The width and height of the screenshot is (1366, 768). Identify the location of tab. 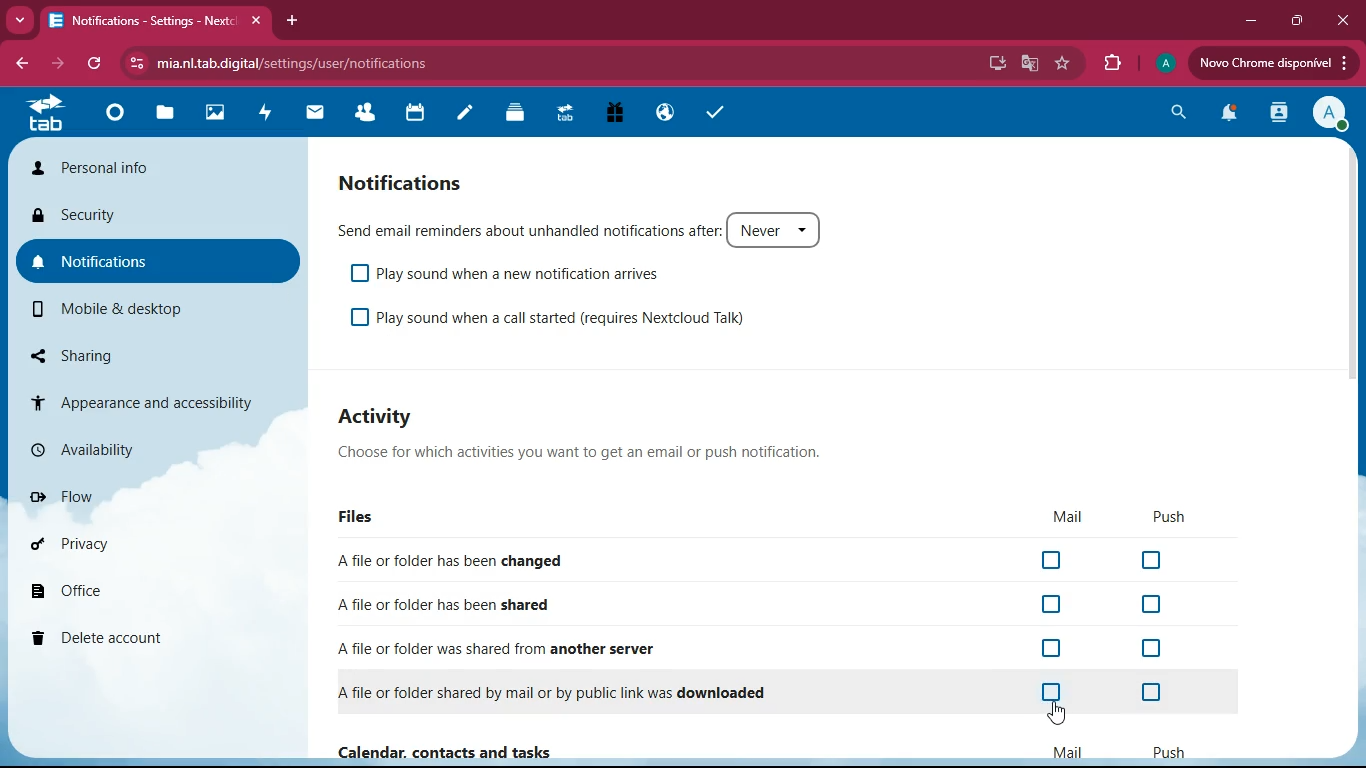
(154, 18).